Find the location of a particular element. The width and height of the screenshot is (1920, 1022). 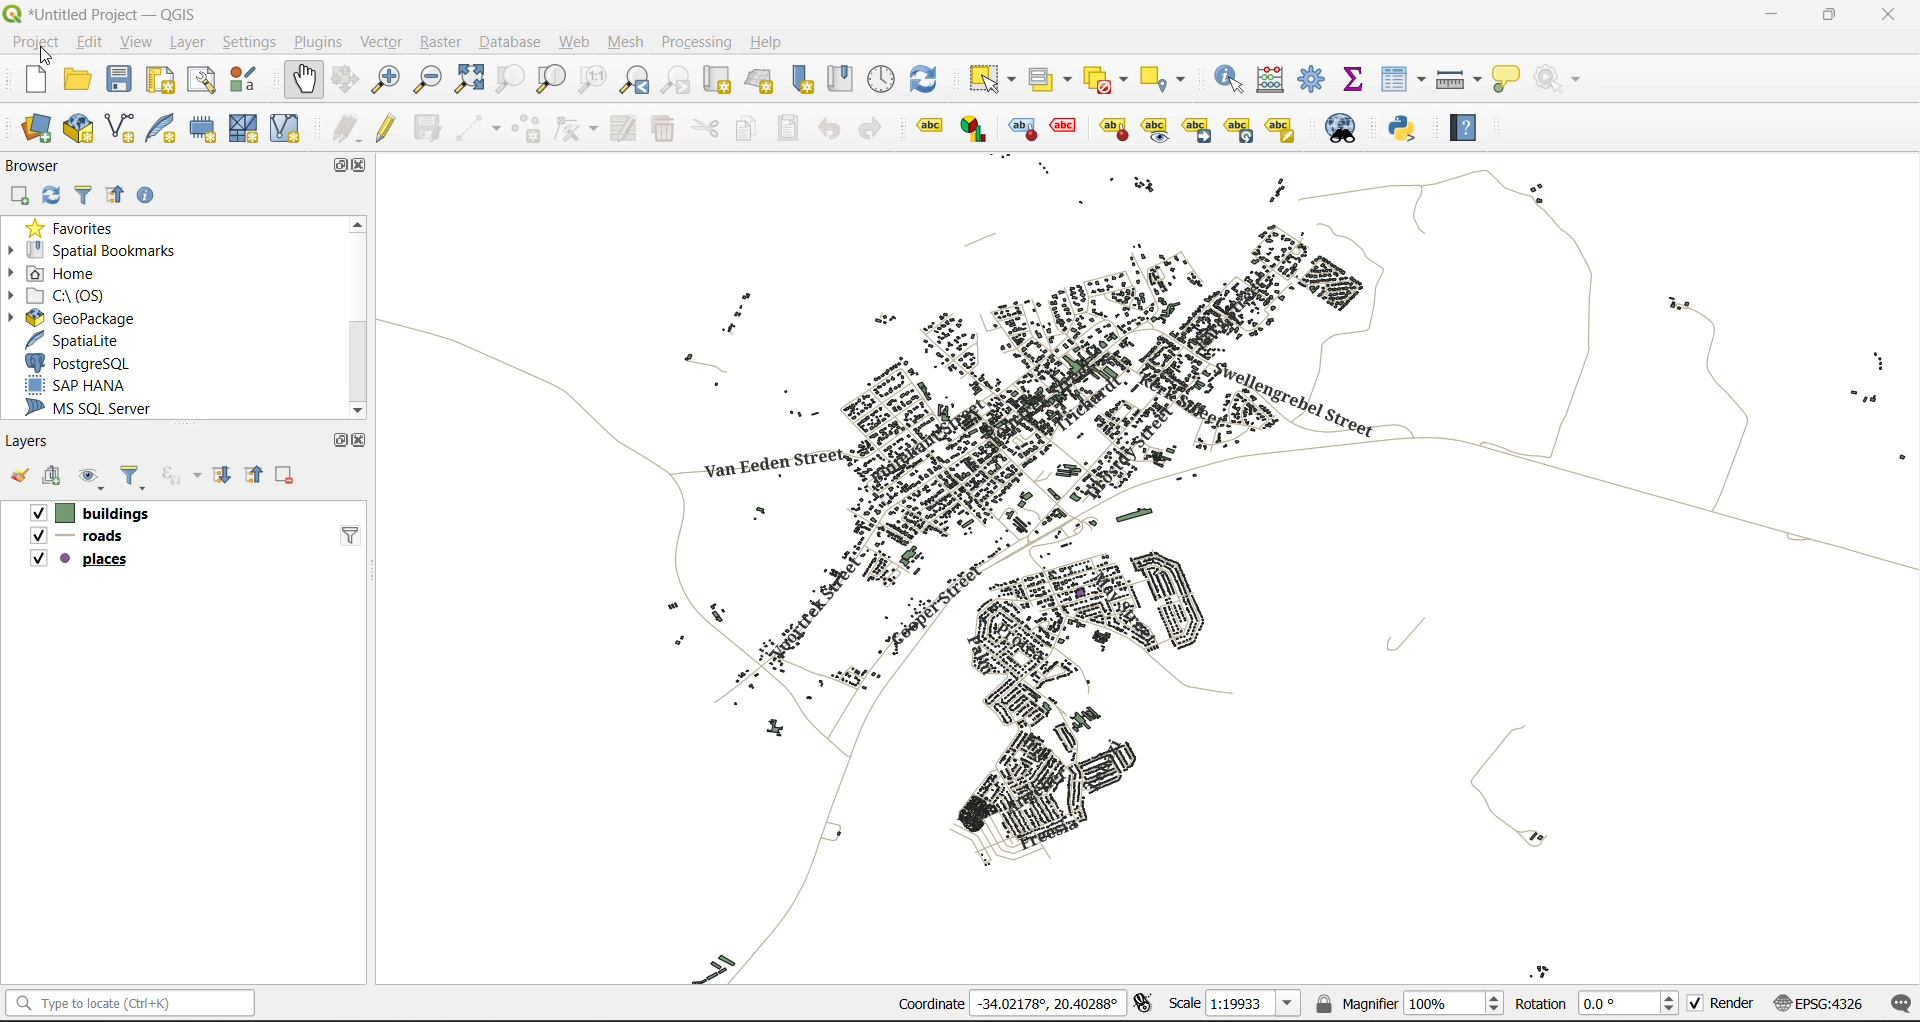

minimize is located at coordinates (1770, 15).